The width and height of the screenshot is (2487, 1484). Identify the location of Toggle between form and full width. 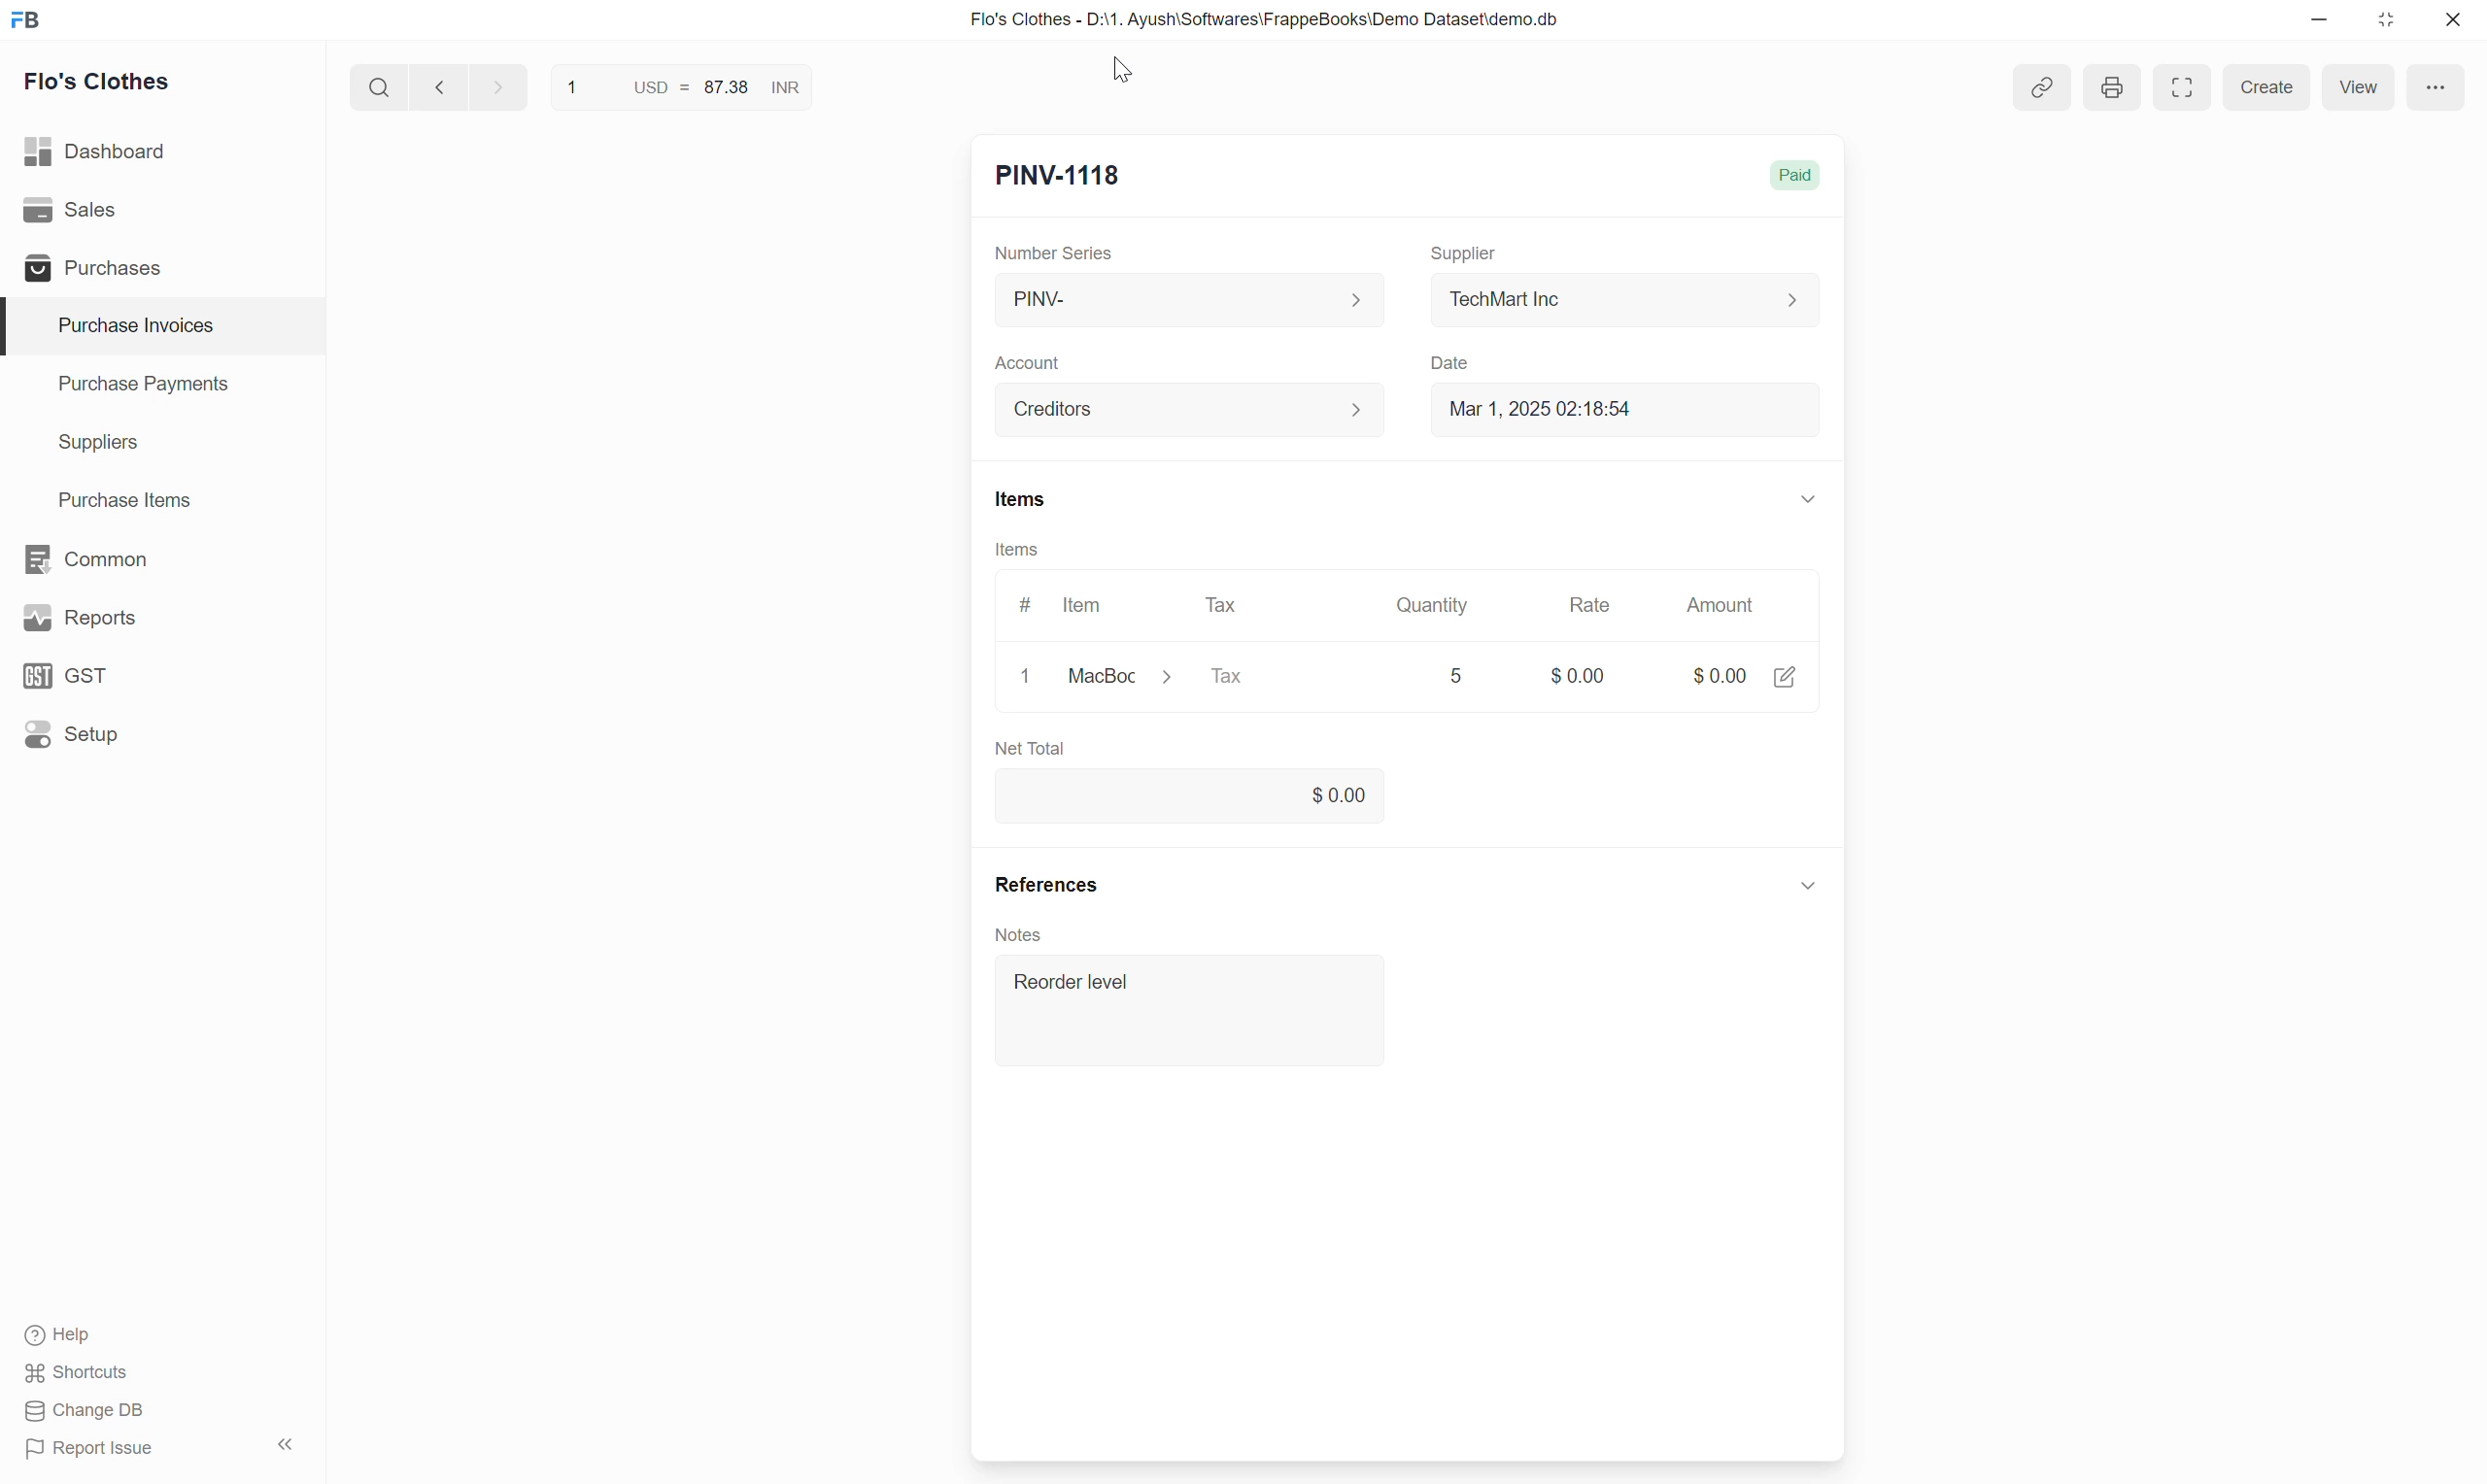
(2183, 84).